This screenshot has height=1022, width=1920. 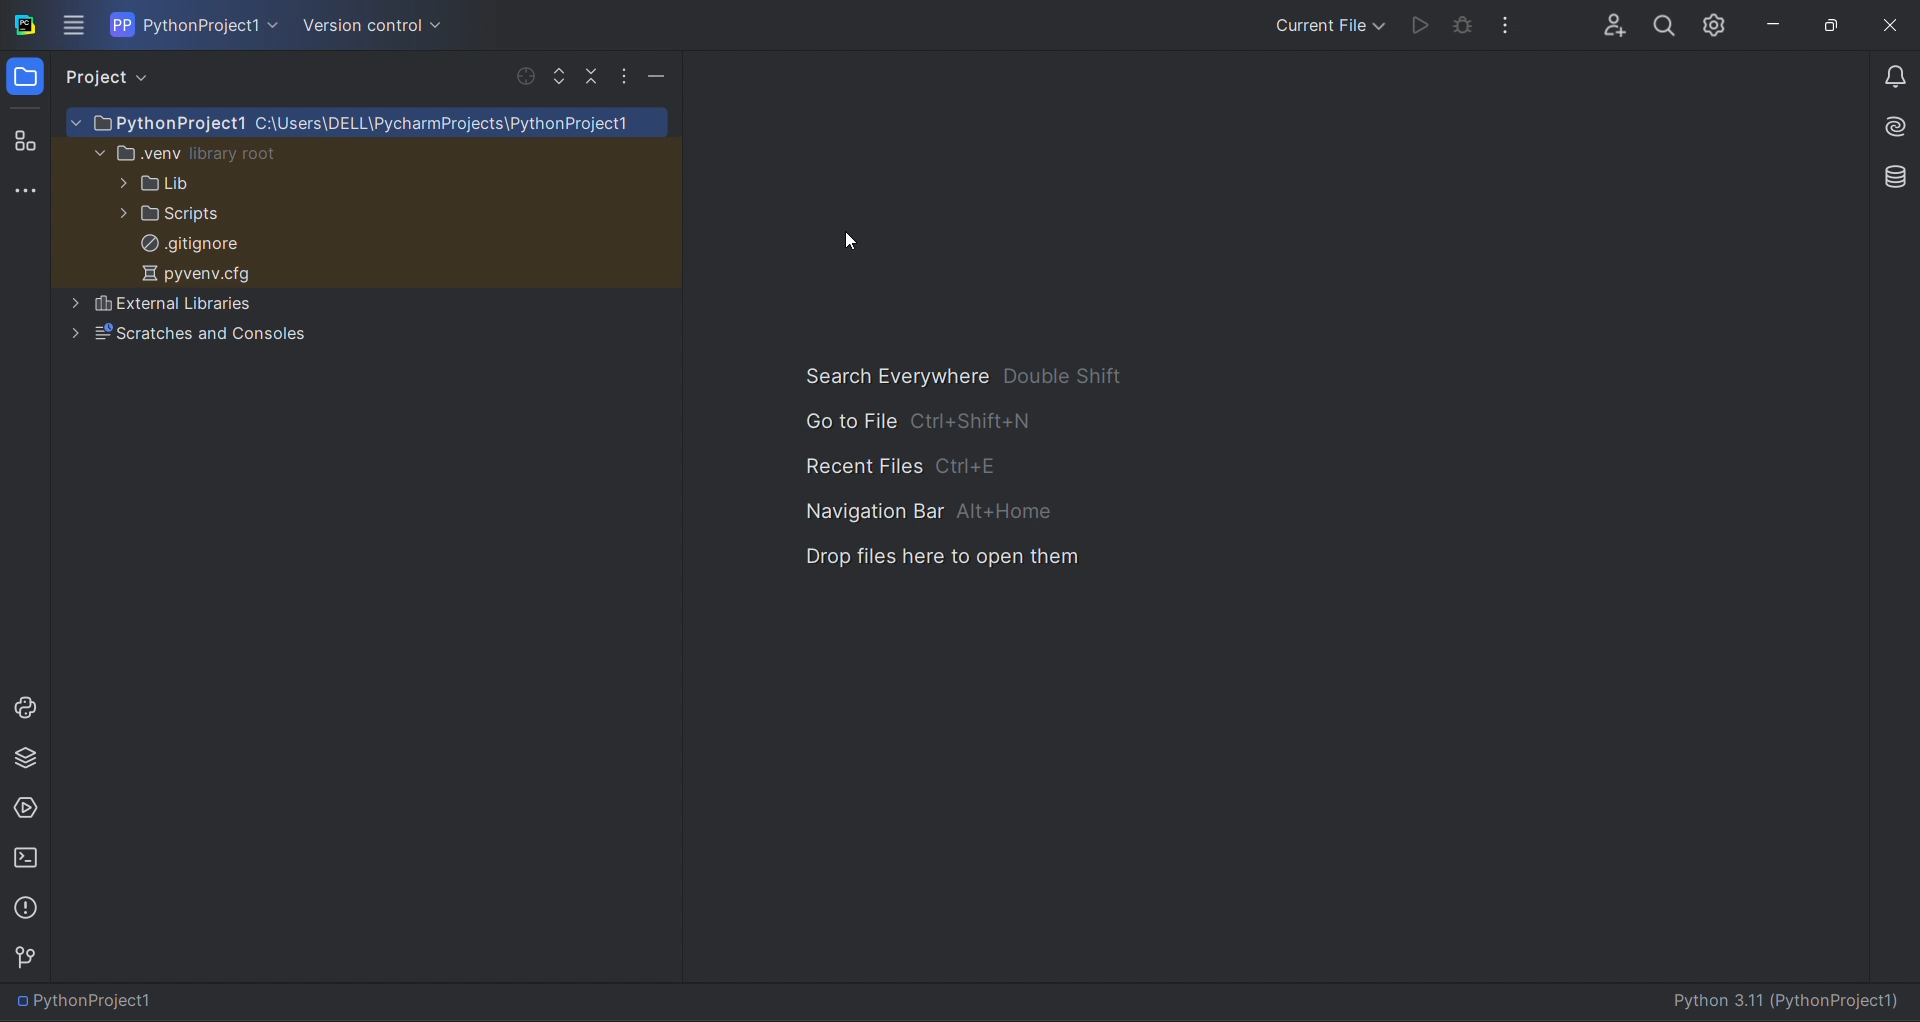 I want to click on Recent Files, so click(x=906, y=469).